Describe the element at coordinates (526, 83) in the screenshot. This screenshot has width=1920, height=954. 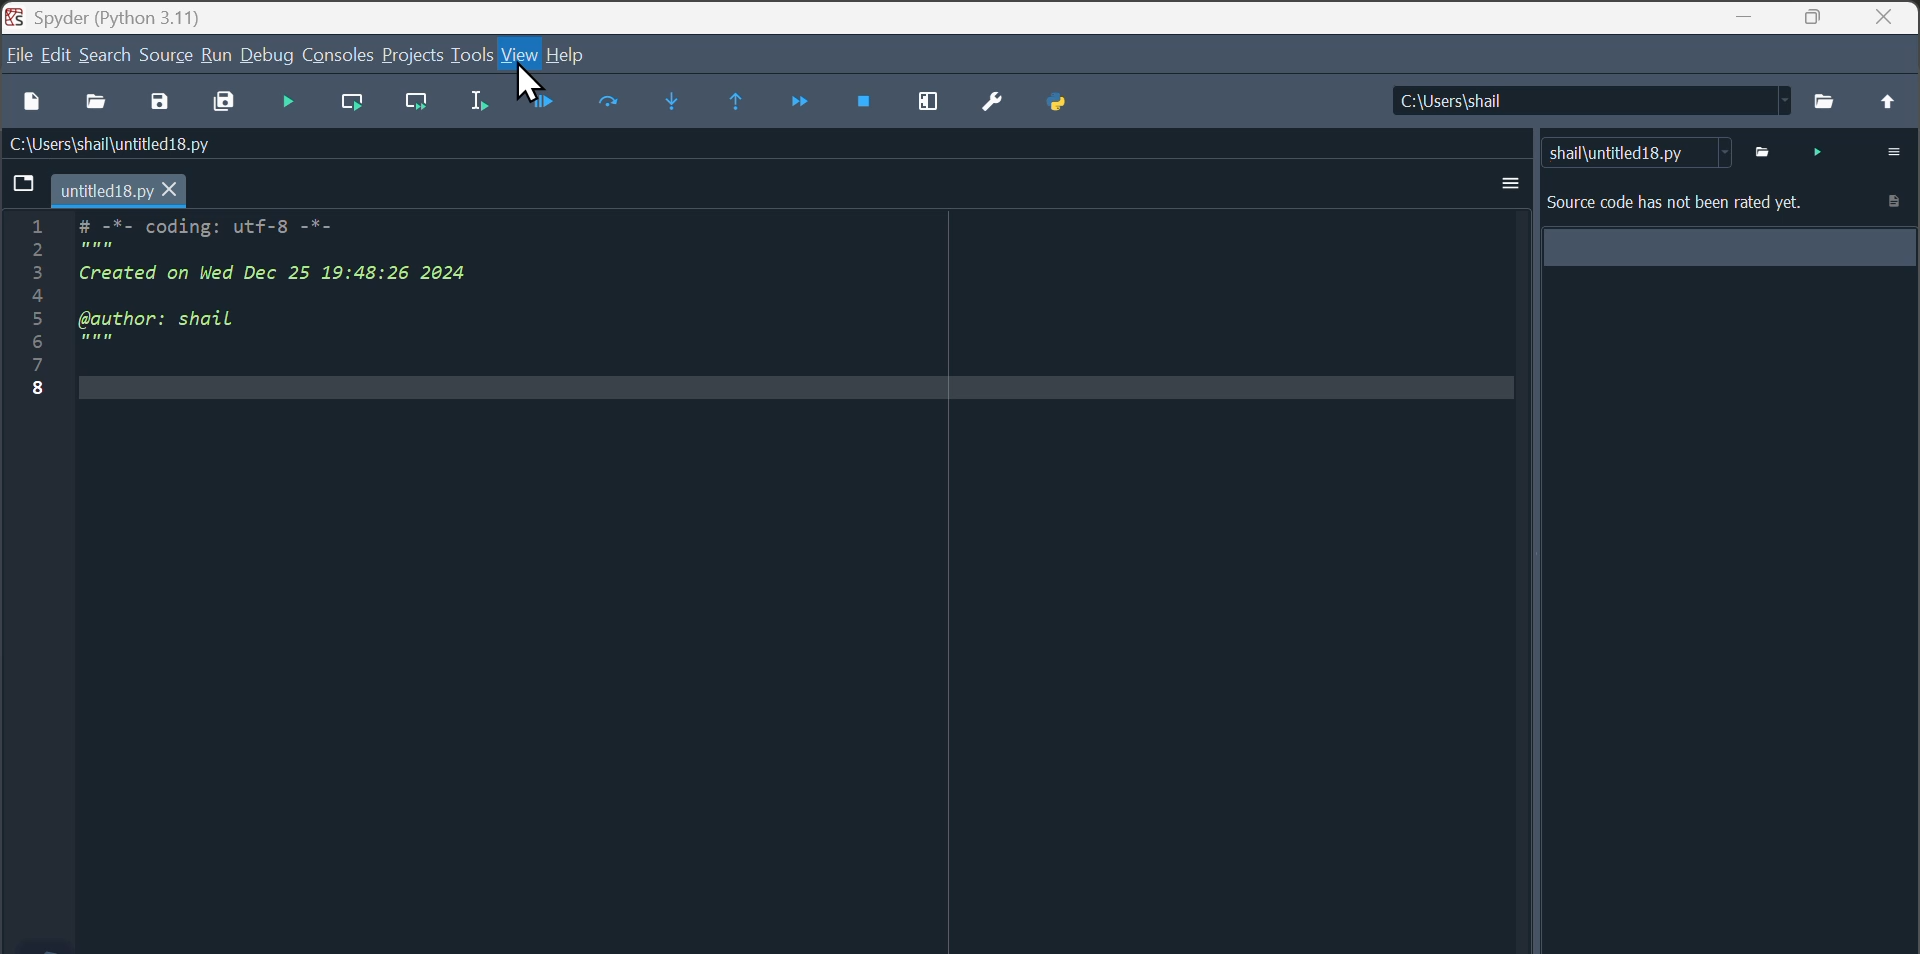
I see `cursor` at that location.